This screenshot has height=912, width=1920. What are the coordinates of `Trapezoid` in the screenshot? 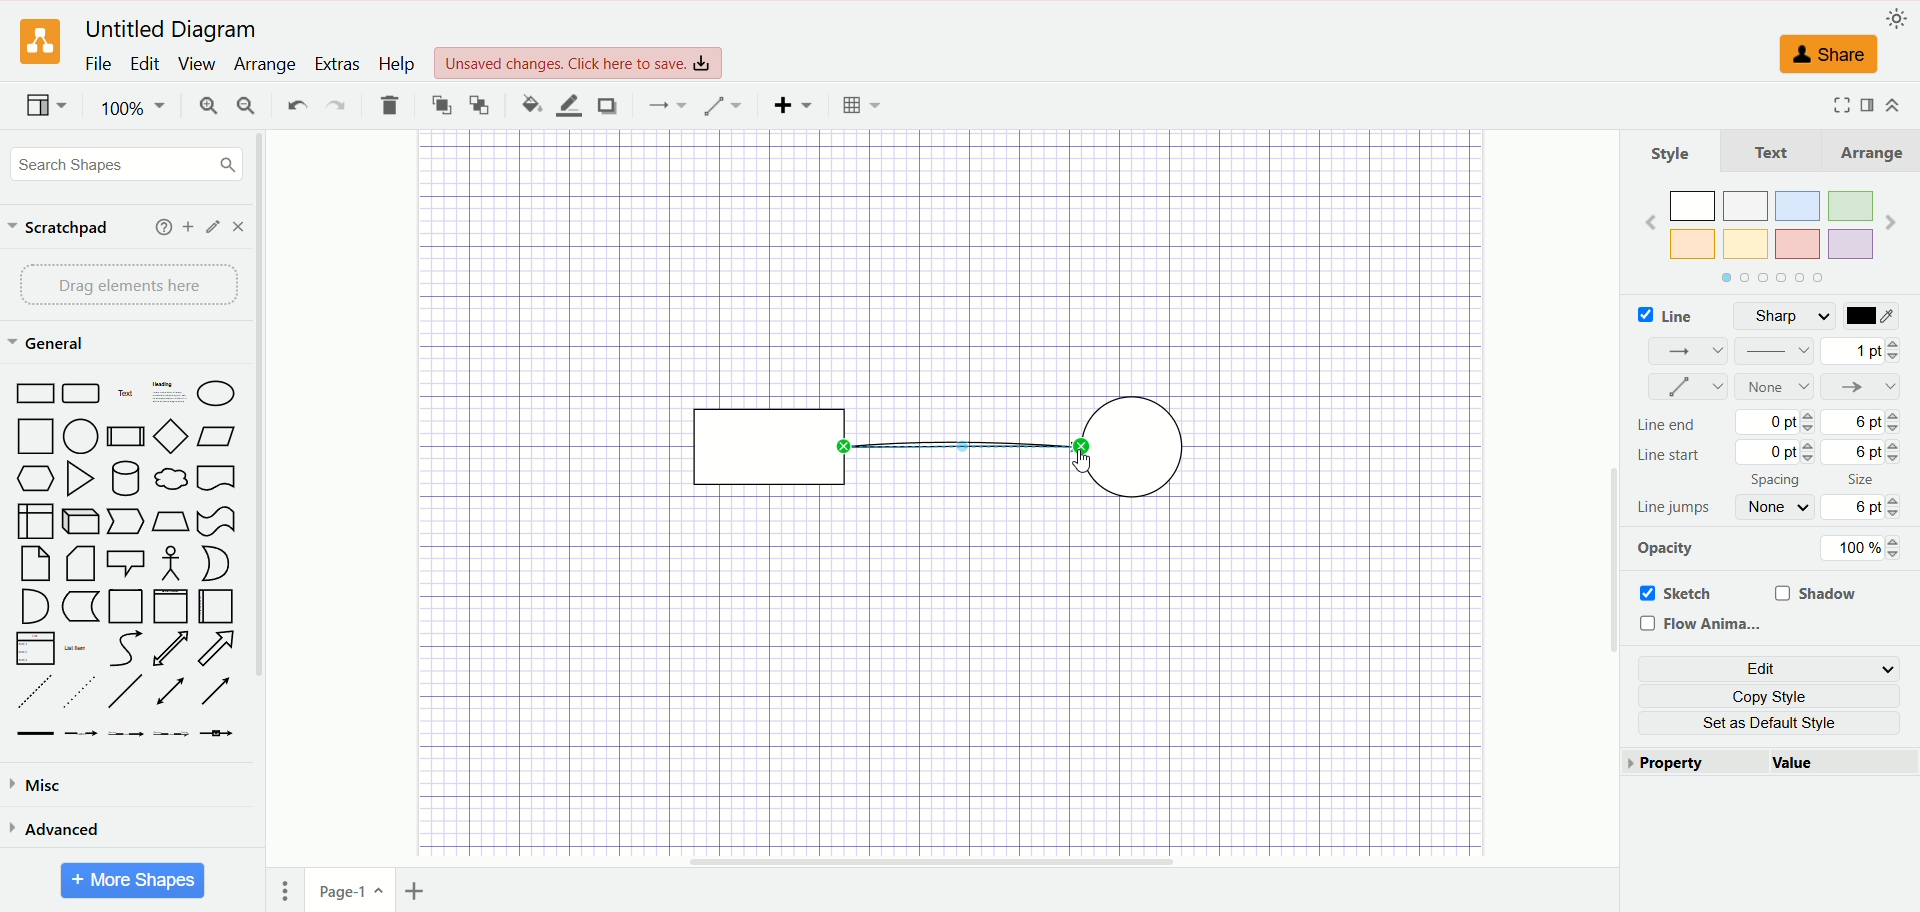 It's located at (172, 521).